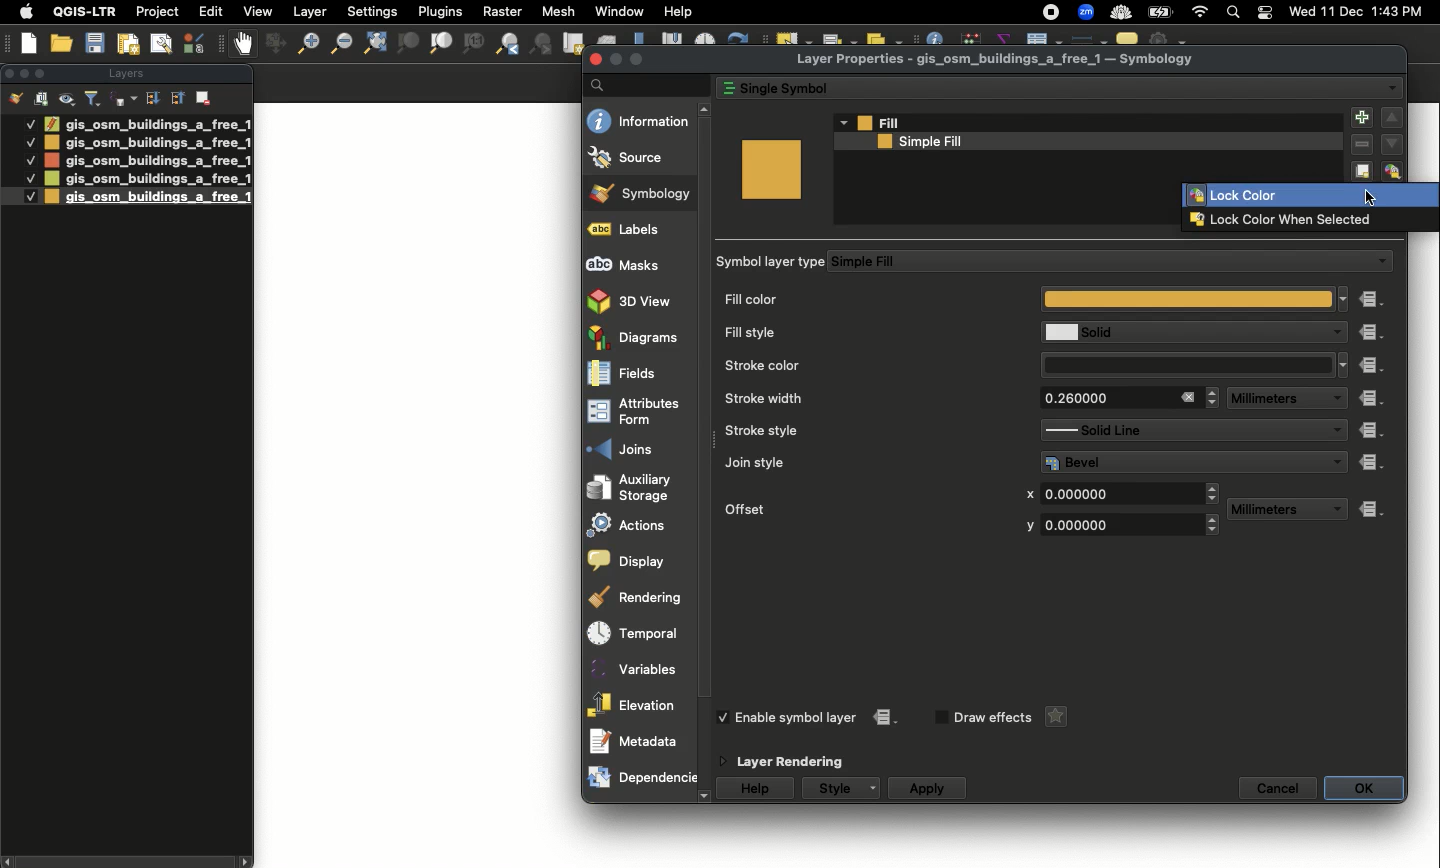  What do you see at coordinates (148, 197) in the screenshot?
I see `gis_osm_buildings_a_free_1` at bounding box center [148, 197].